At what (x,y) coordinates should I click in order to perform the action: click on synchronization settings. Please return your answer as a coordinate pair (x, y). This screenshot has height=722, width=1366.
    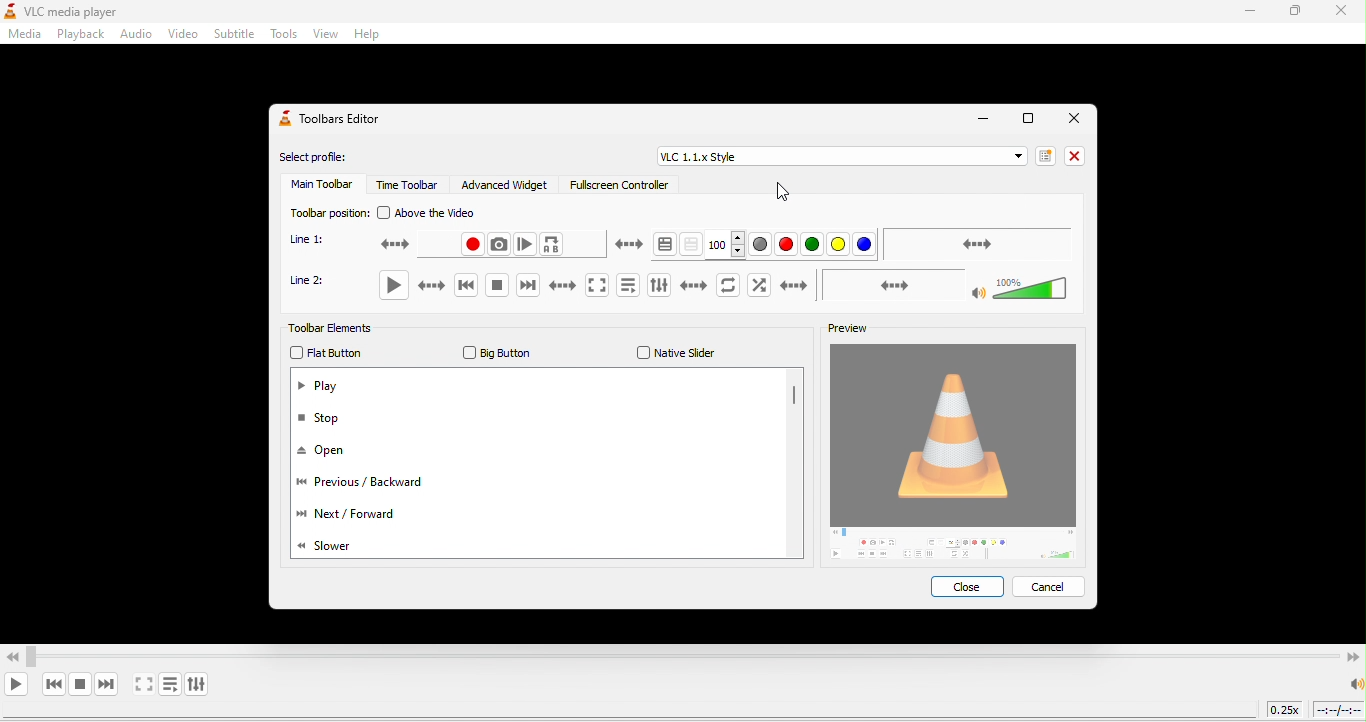
    Looking at the image, I should click on (979, 243).